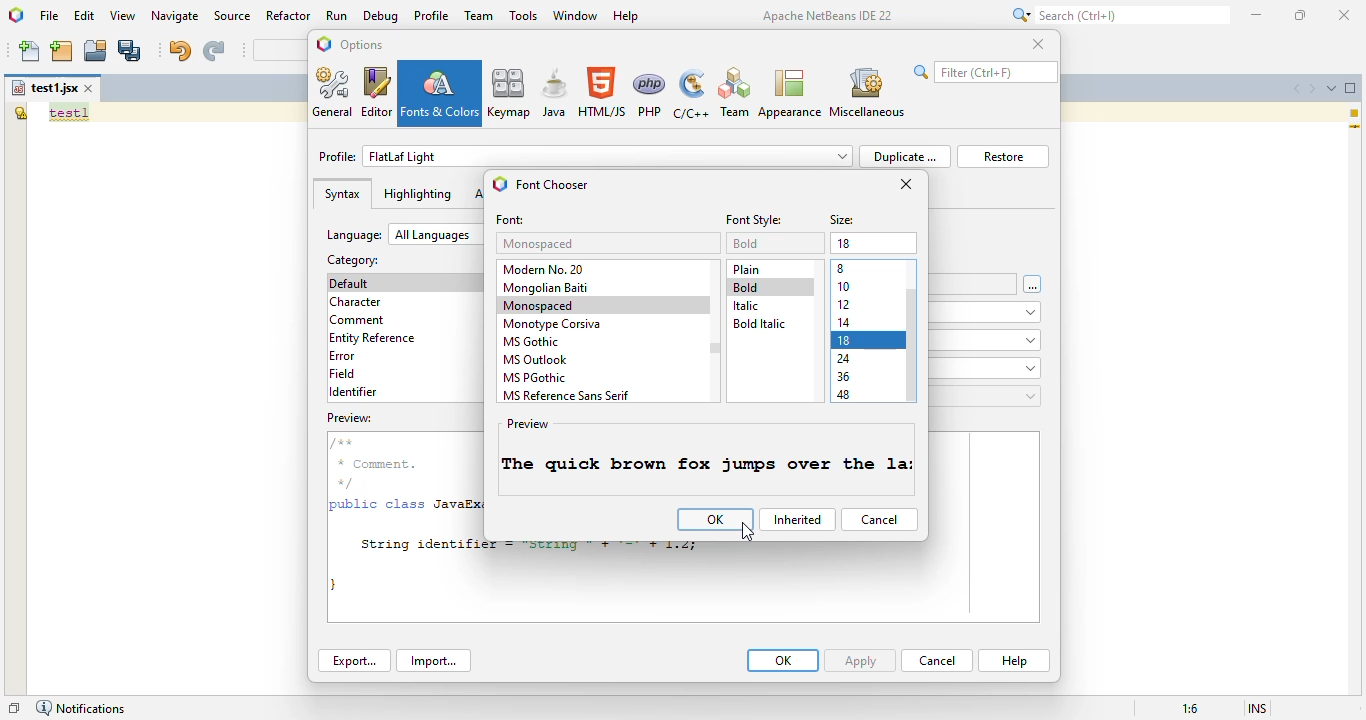  What do you see at coordinates (343, 374) in the screenshot?
I see `field` at bounding box center [343, 374].